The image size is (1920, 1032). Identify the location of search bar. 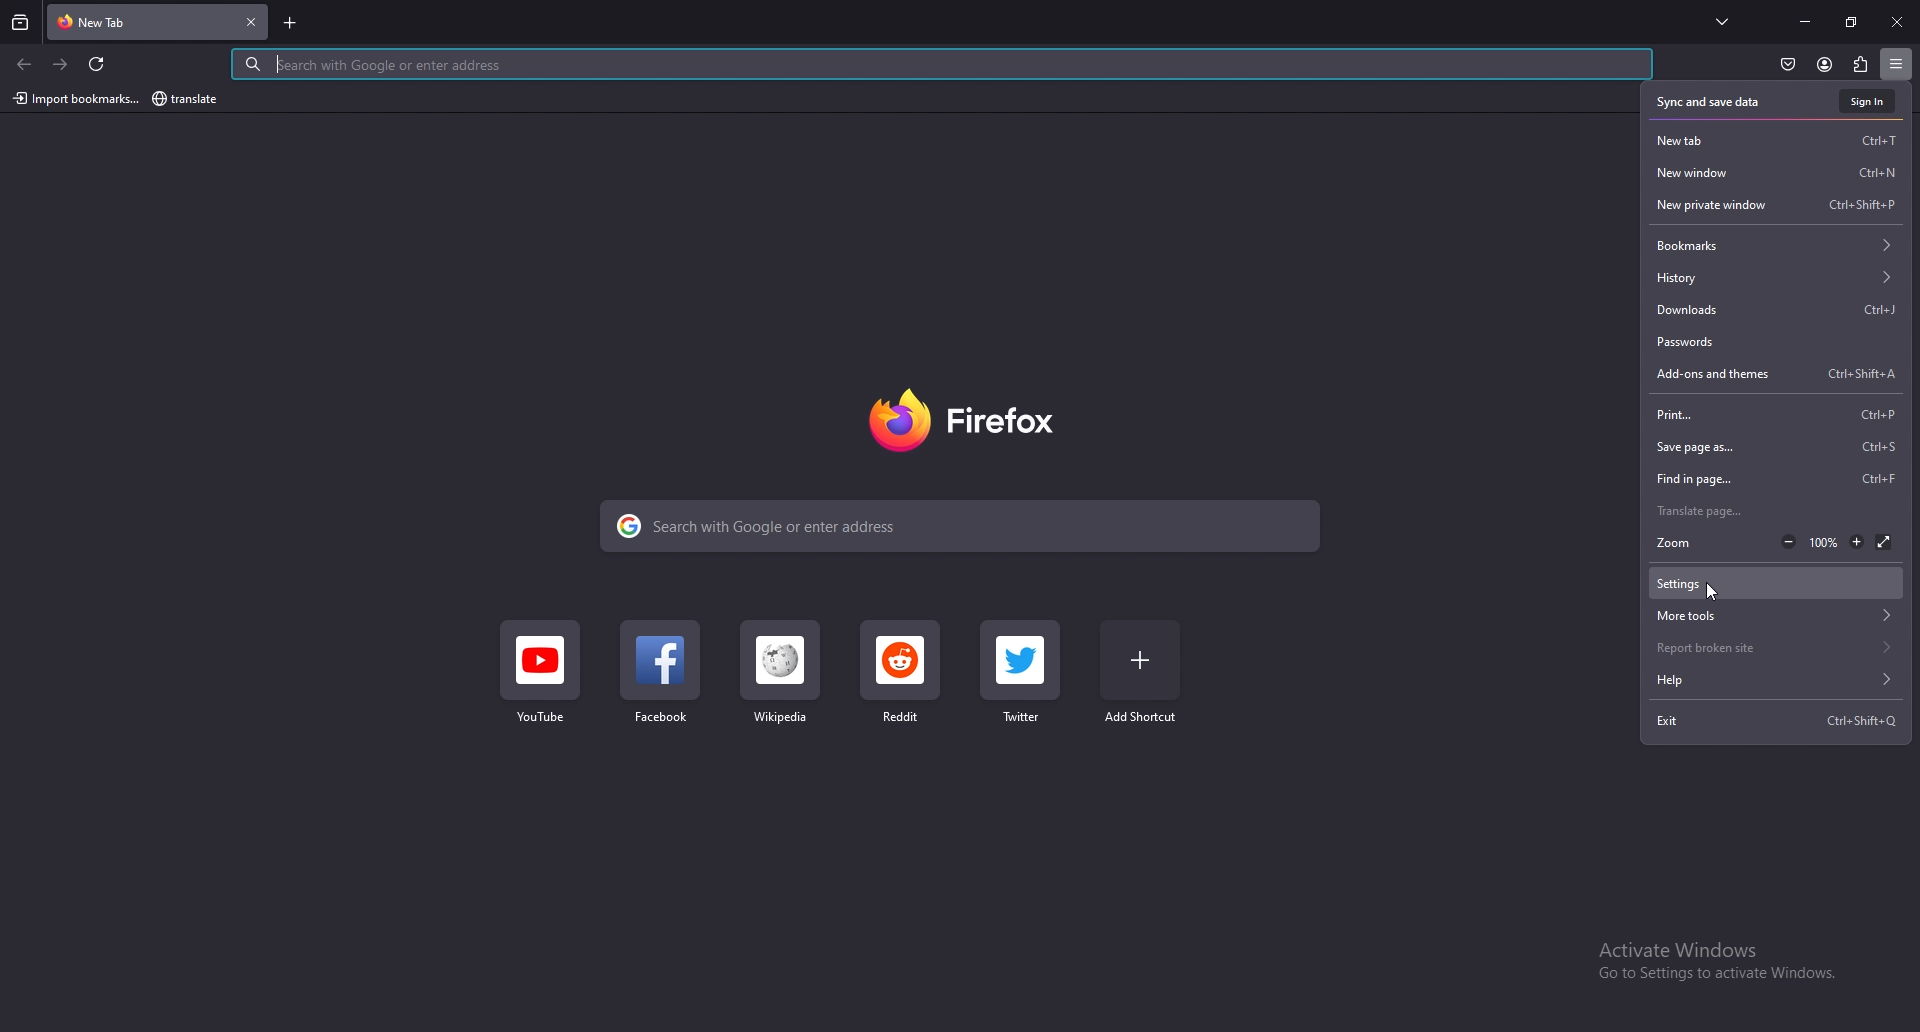
(942, 64).